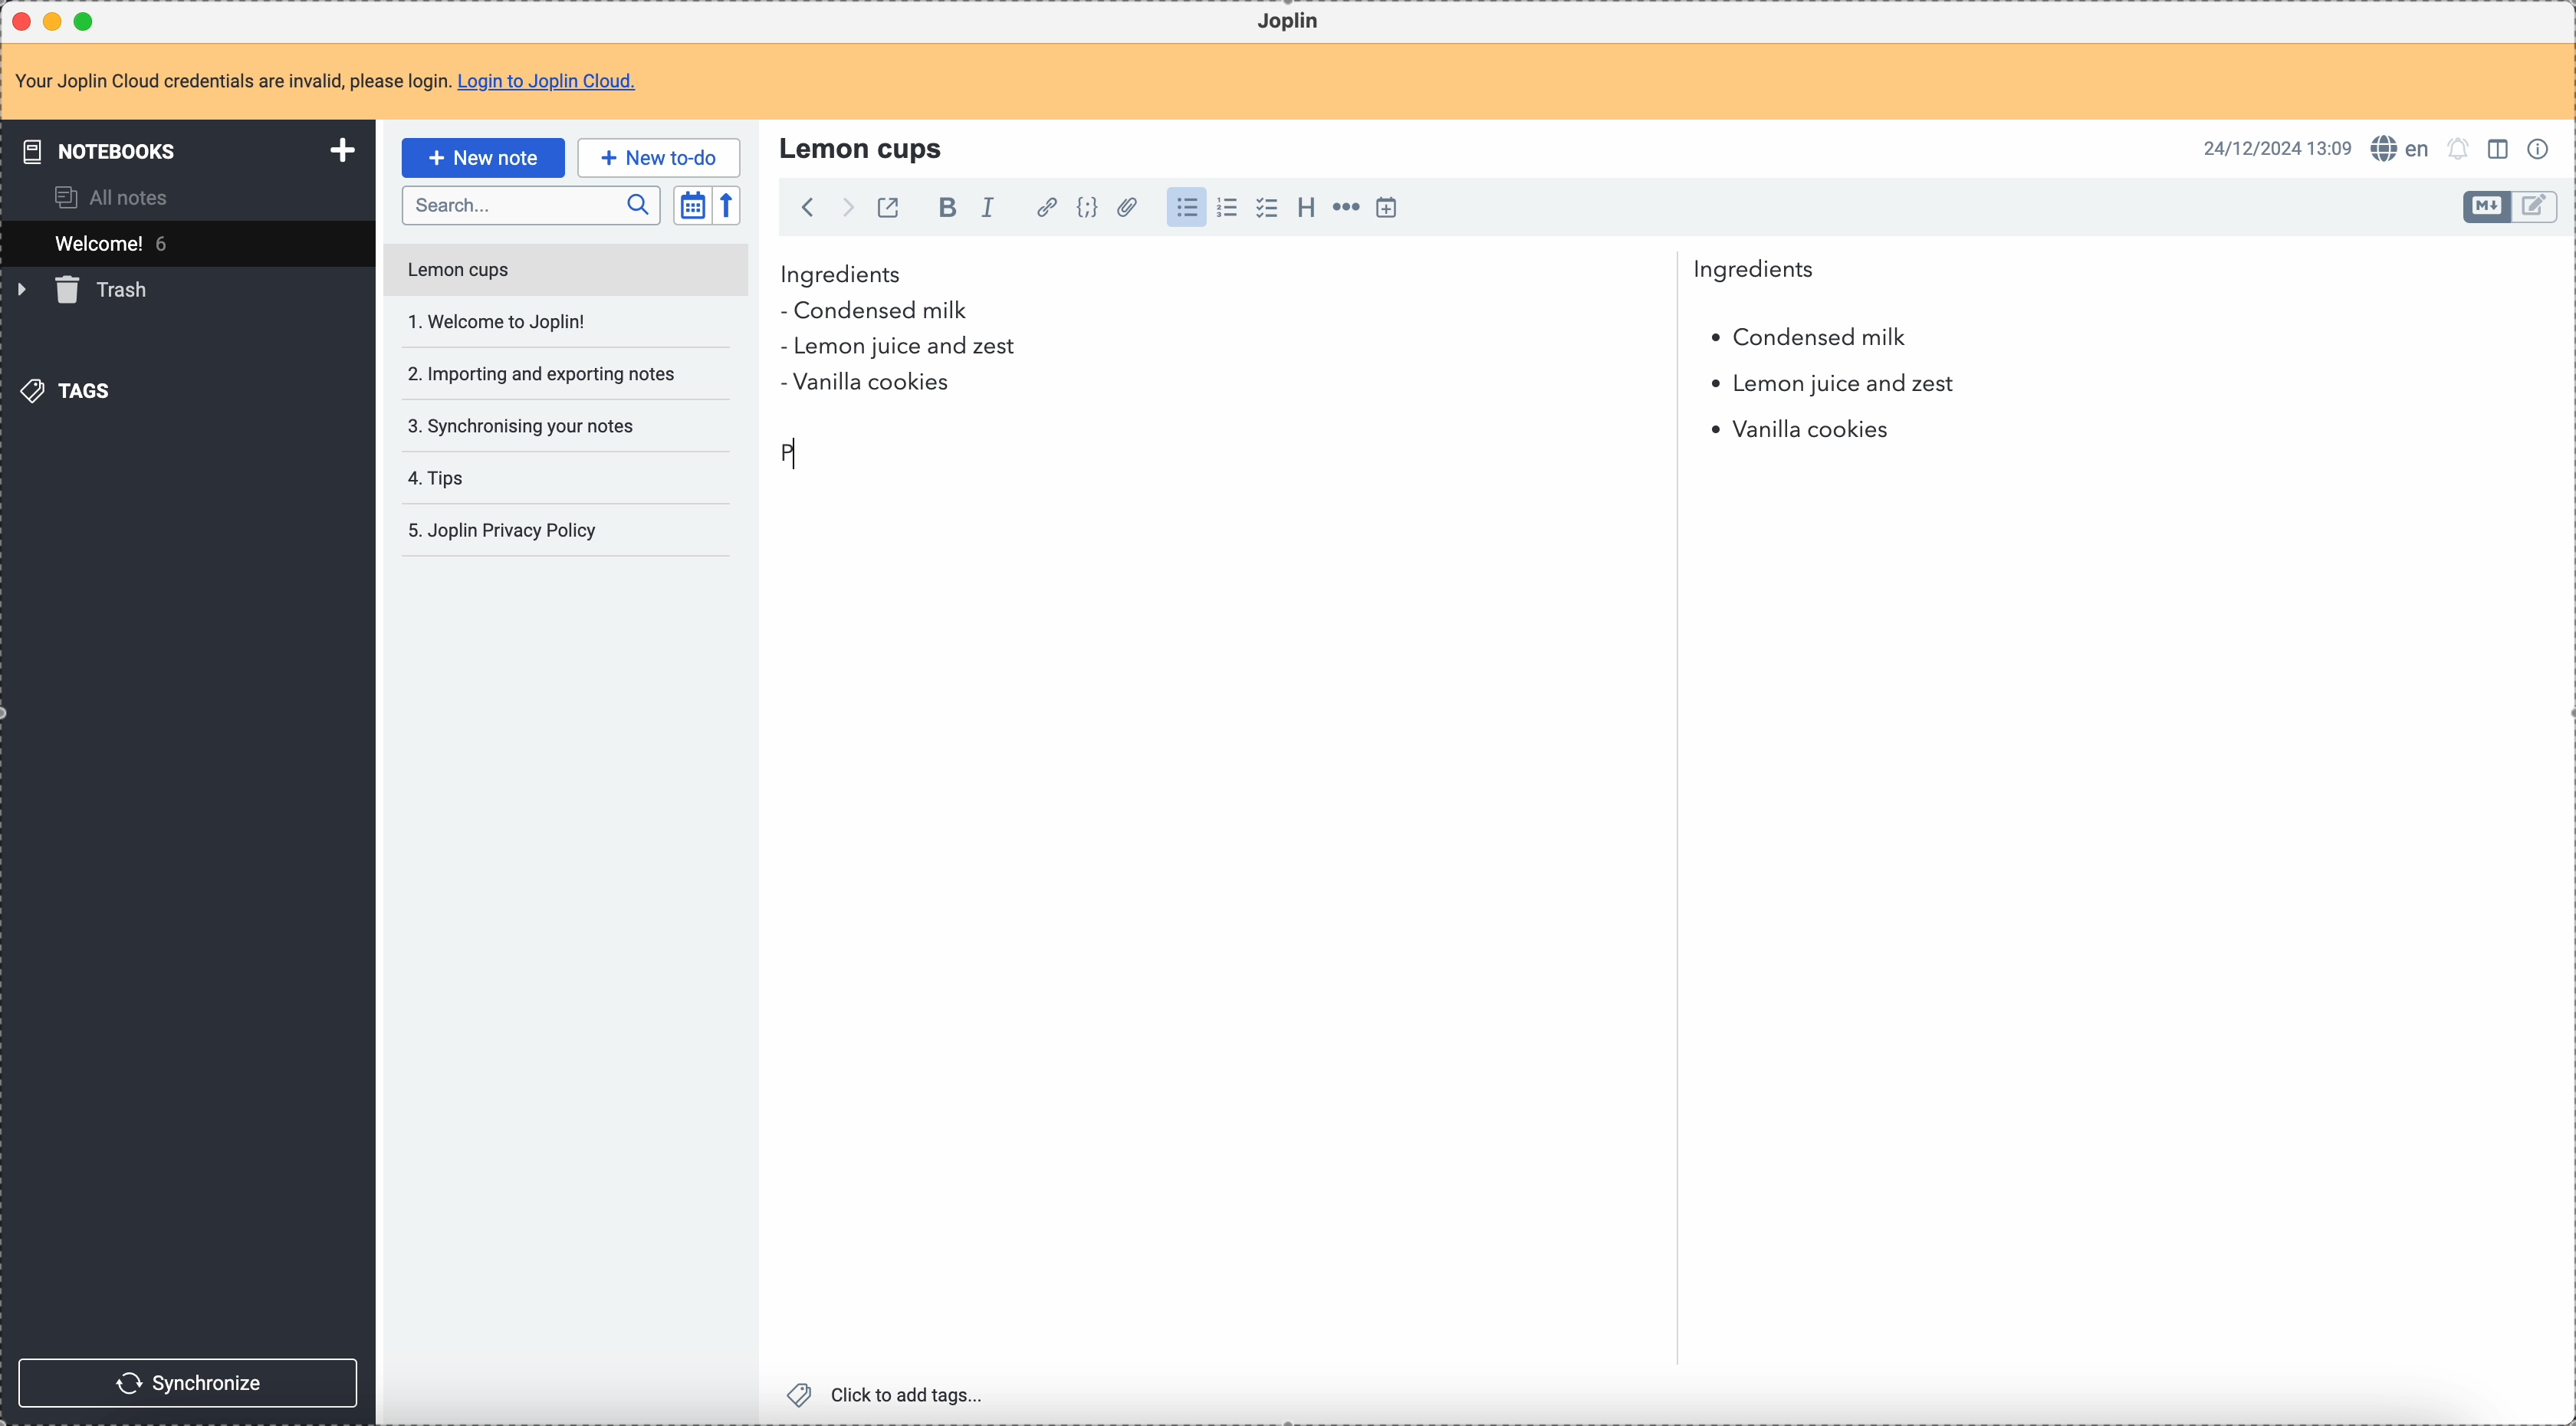 The width and height of the screenshot is (2576, 1426). Describe the element at coordinates (187, 243) in the screenshot. I see `welcome` at that location.